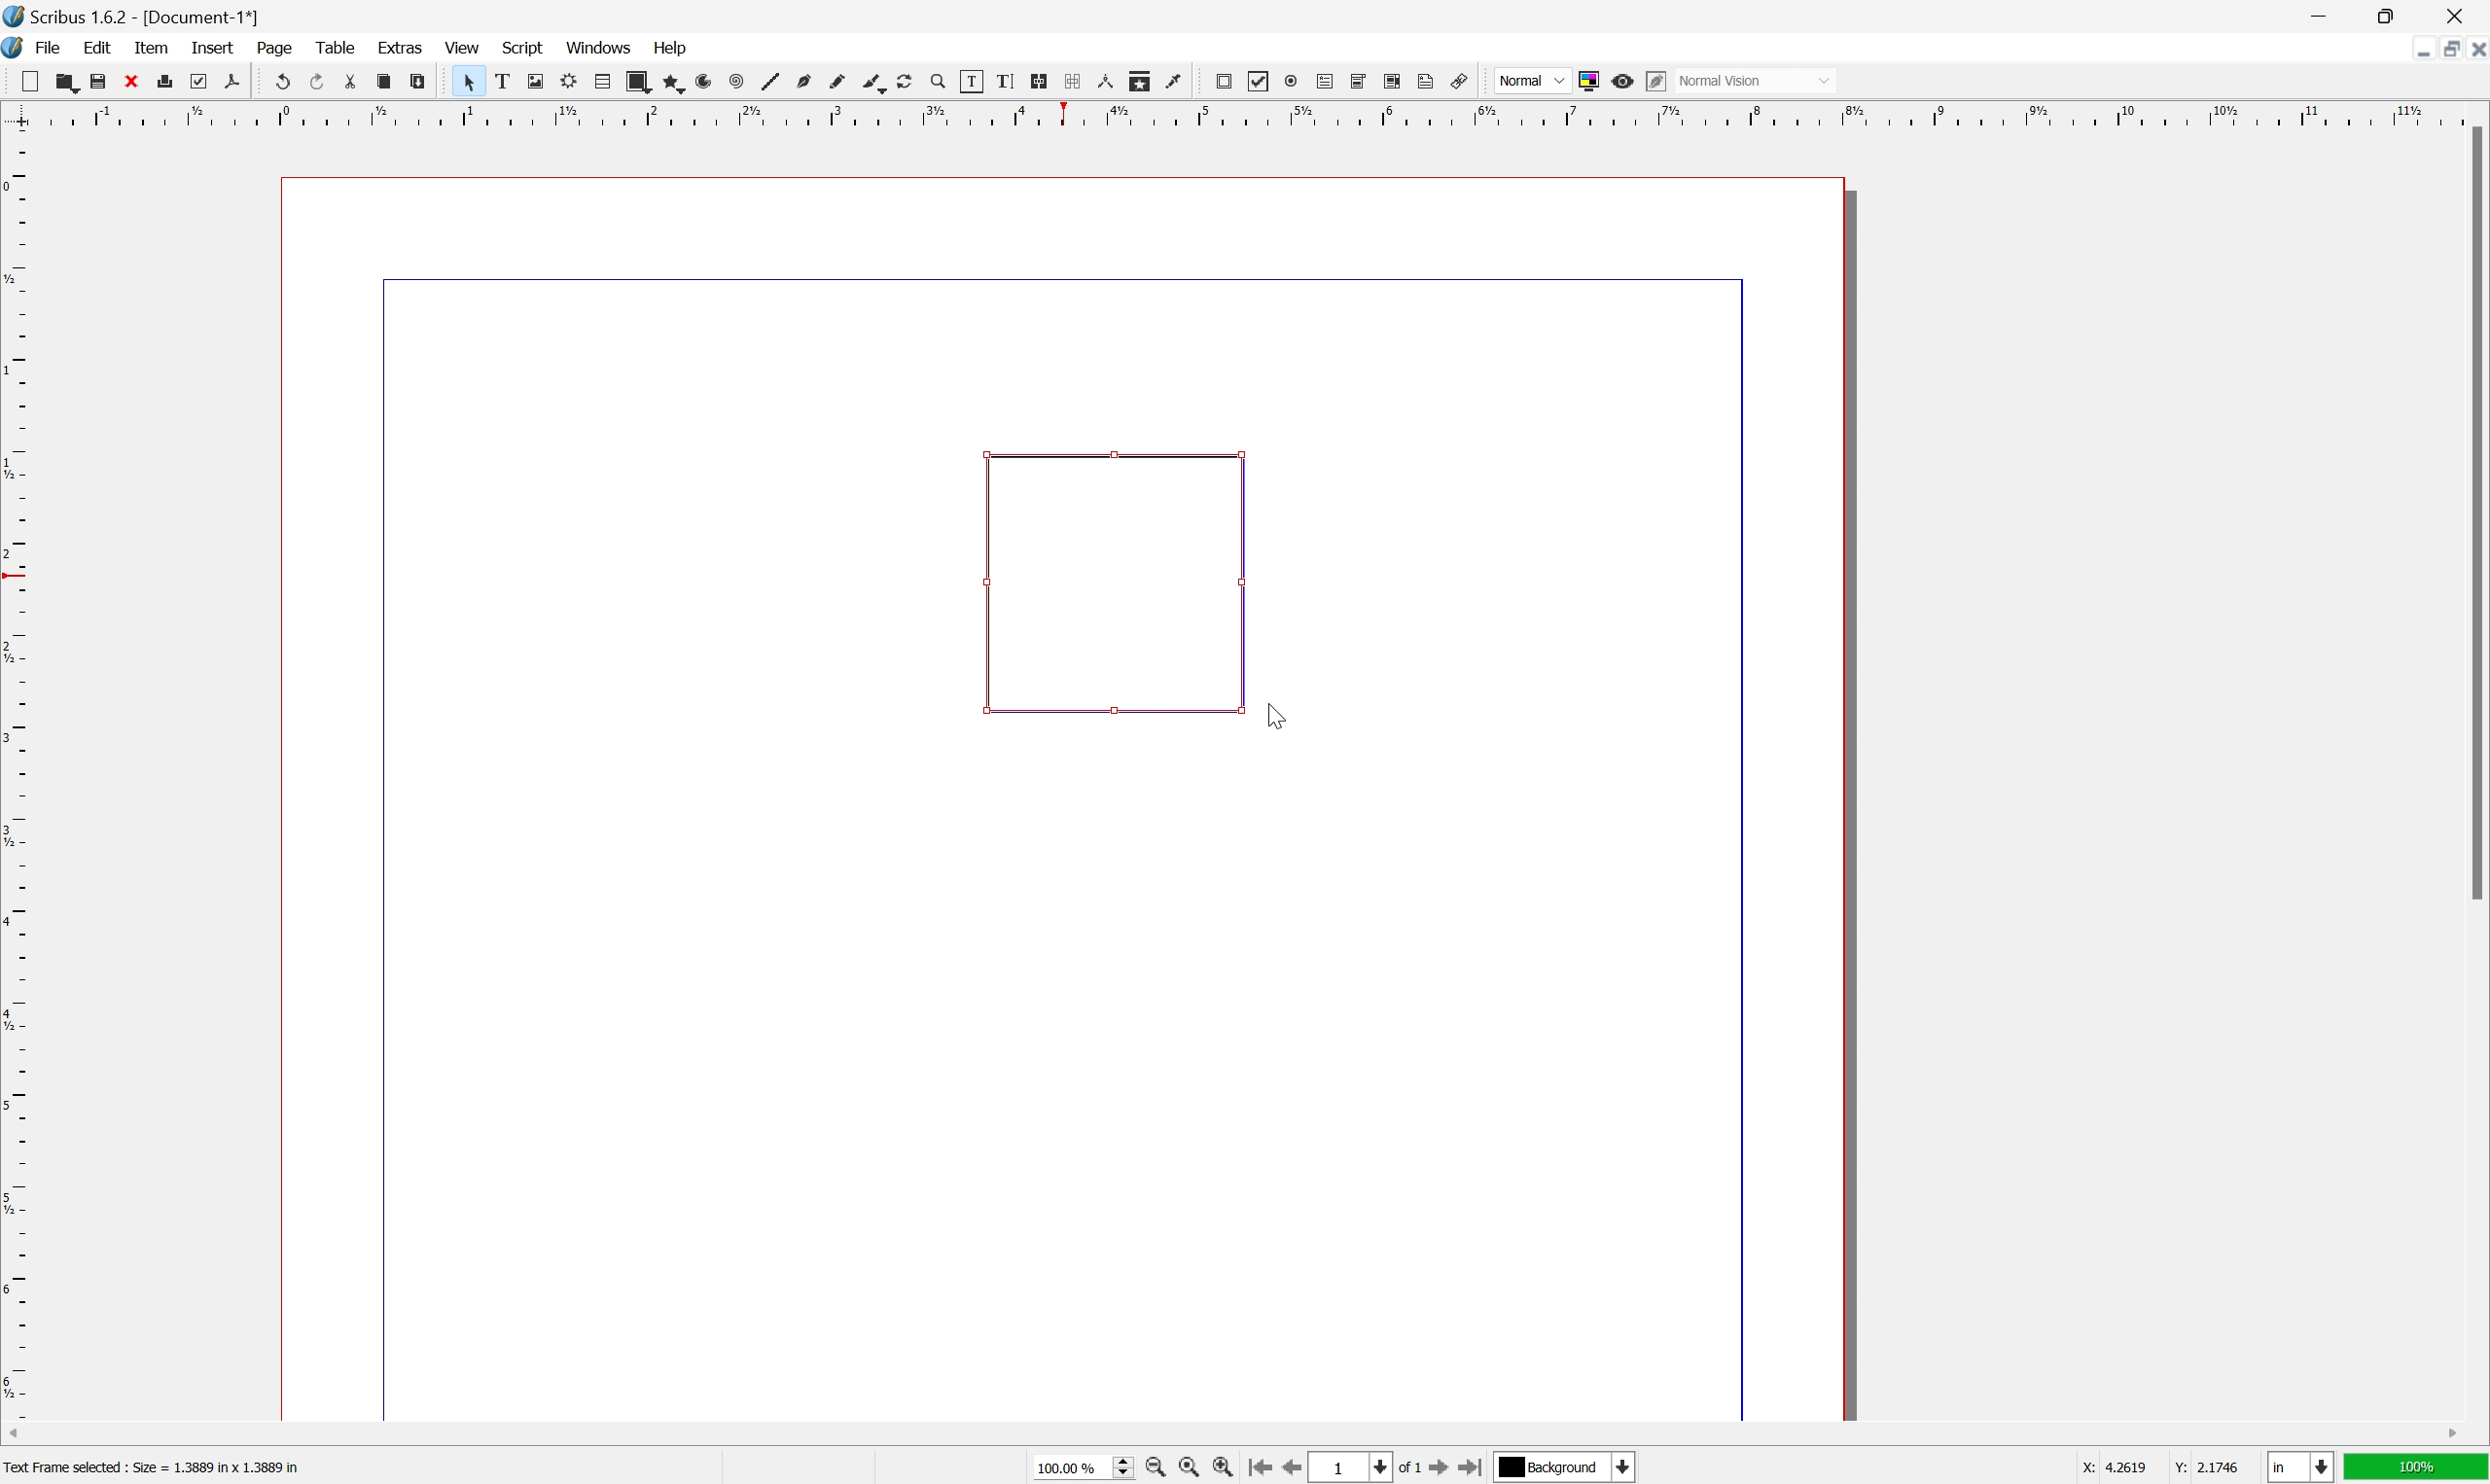  What do you see at coordinates (501, 81) in the screenshot?
I see `text frame` at bounding box center [501, 81].